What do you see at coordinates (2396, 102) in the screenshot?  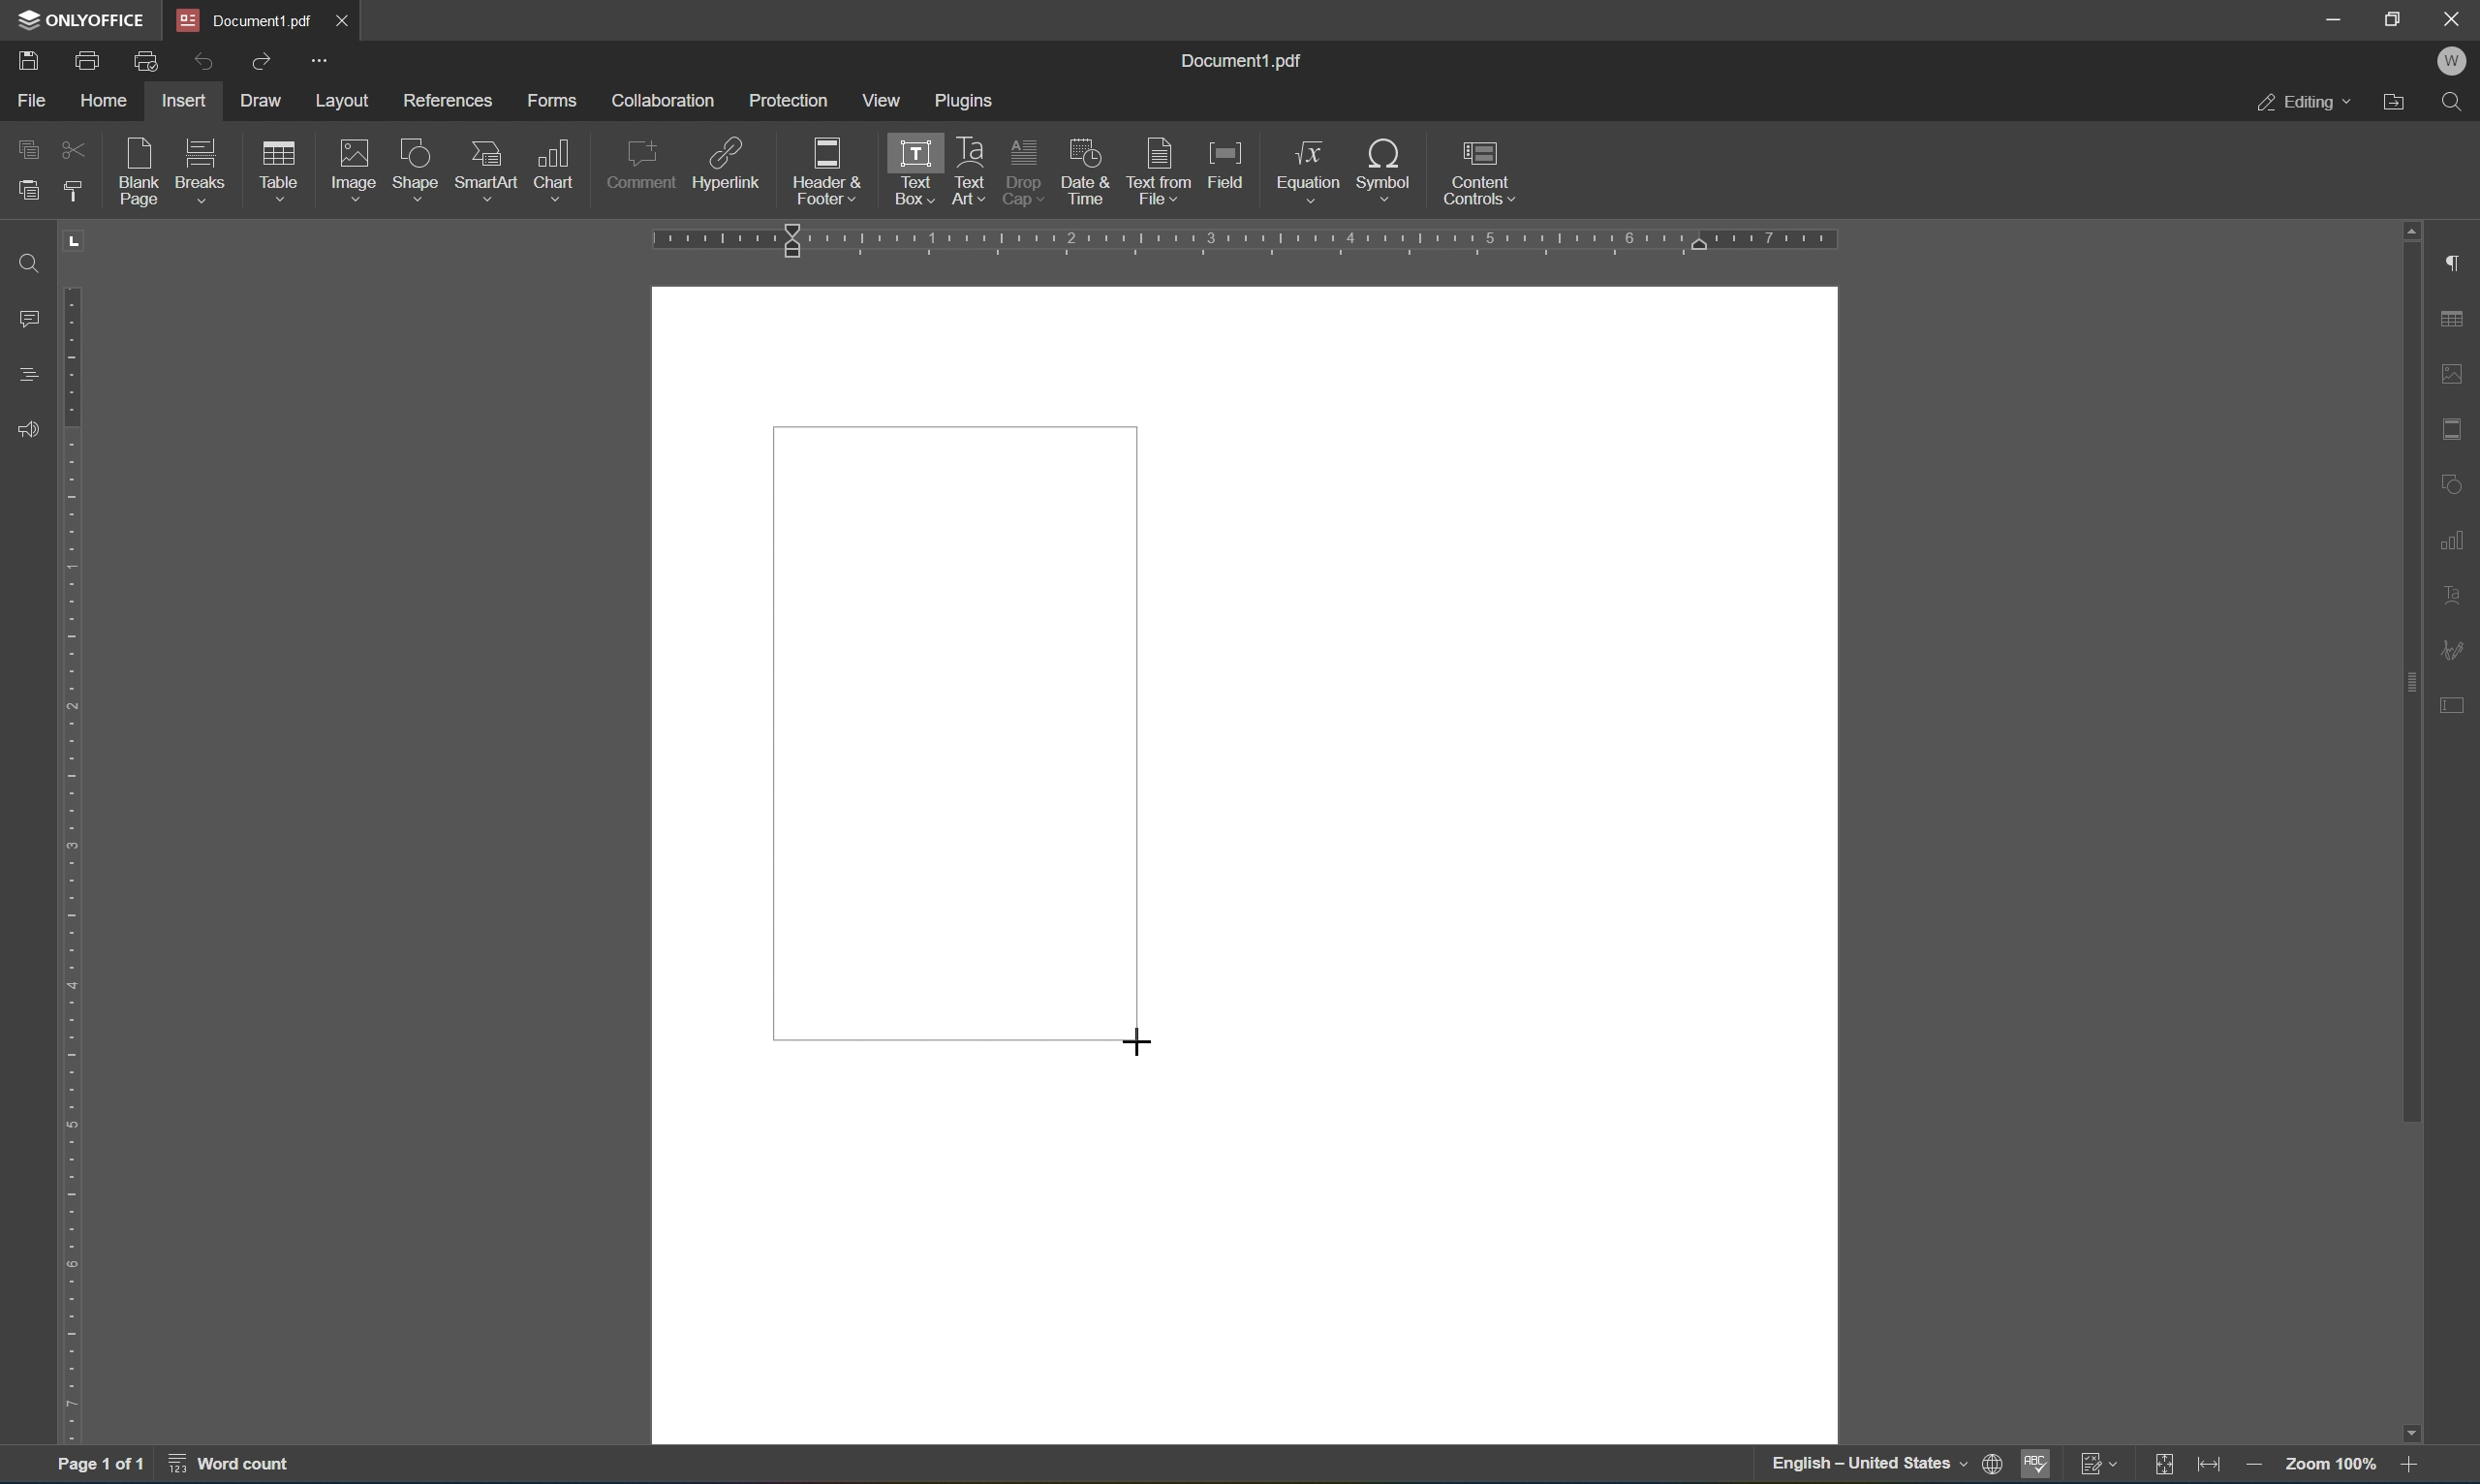 I see `Open file location` at bounding box center [2396, 102].